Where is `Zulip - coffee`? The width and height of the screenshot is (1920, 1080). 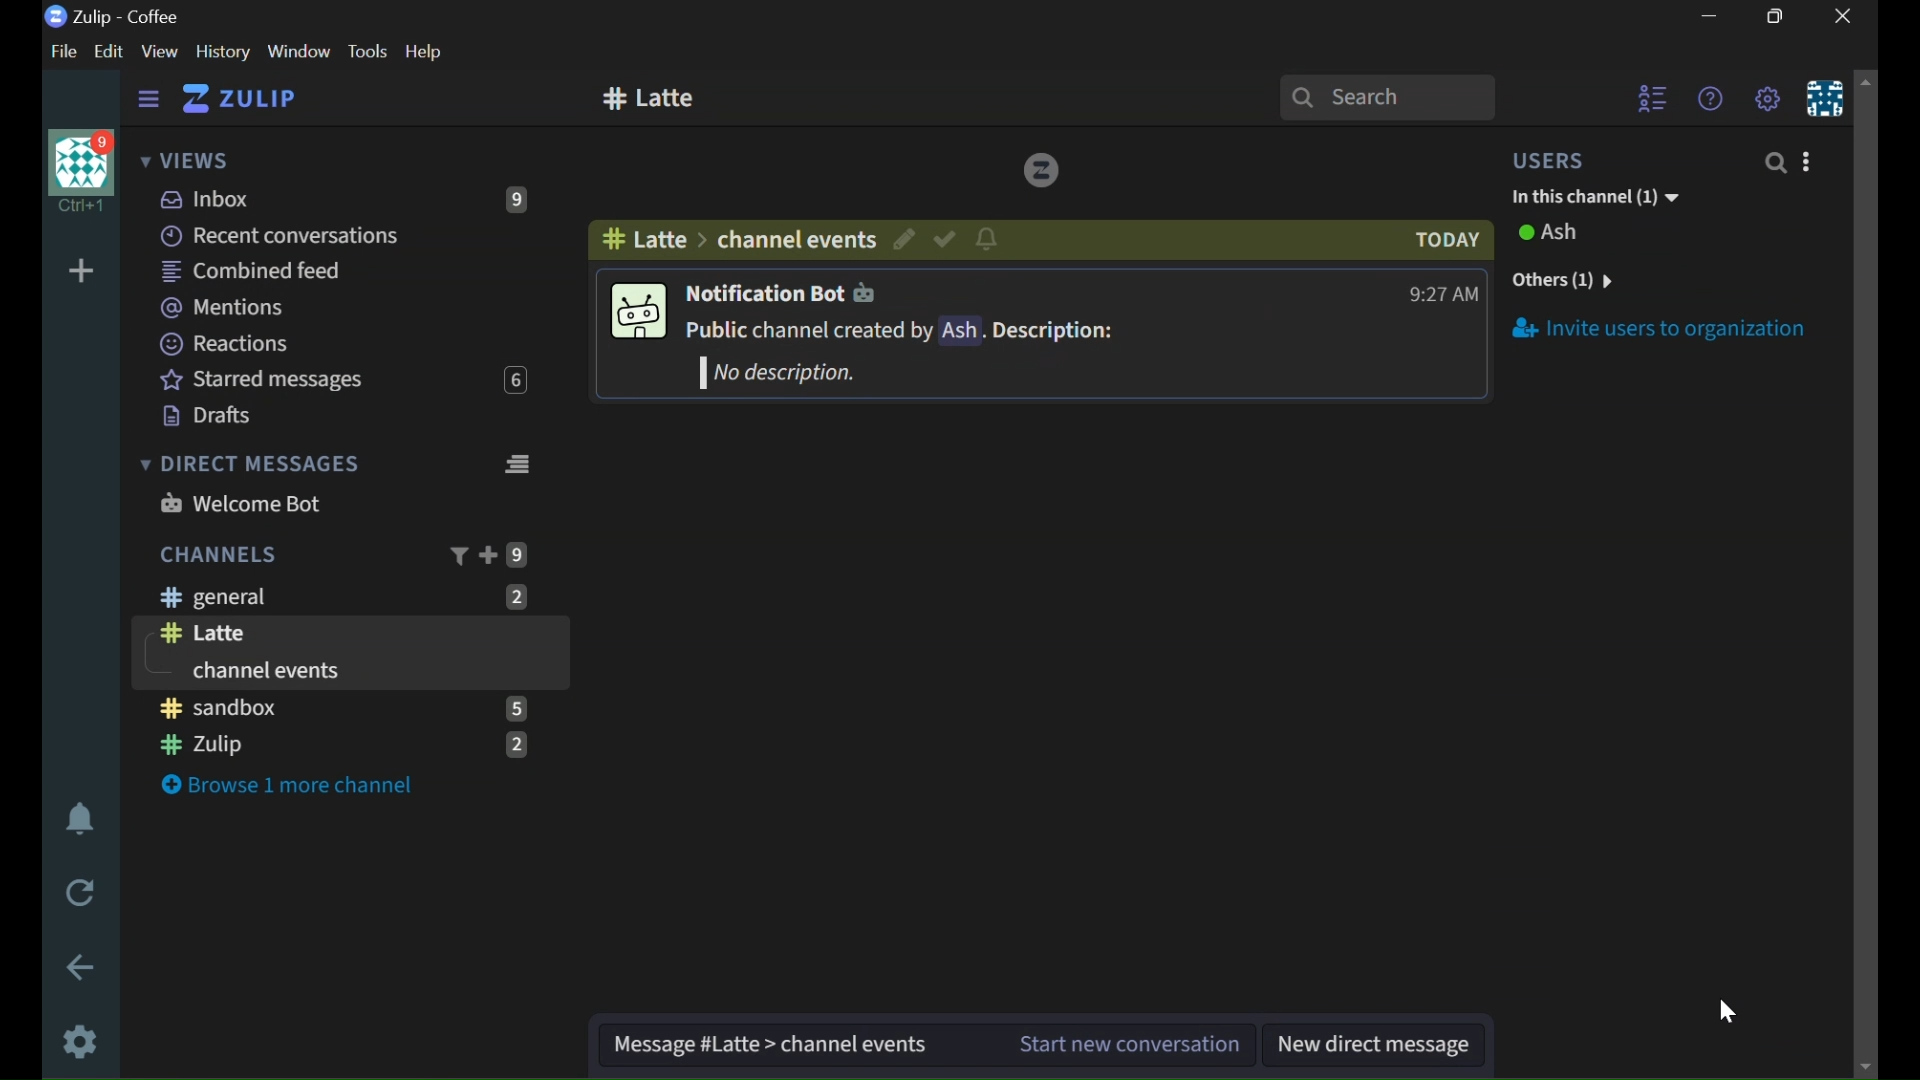
Zulip - coffee is located at coordinates (112, 17).